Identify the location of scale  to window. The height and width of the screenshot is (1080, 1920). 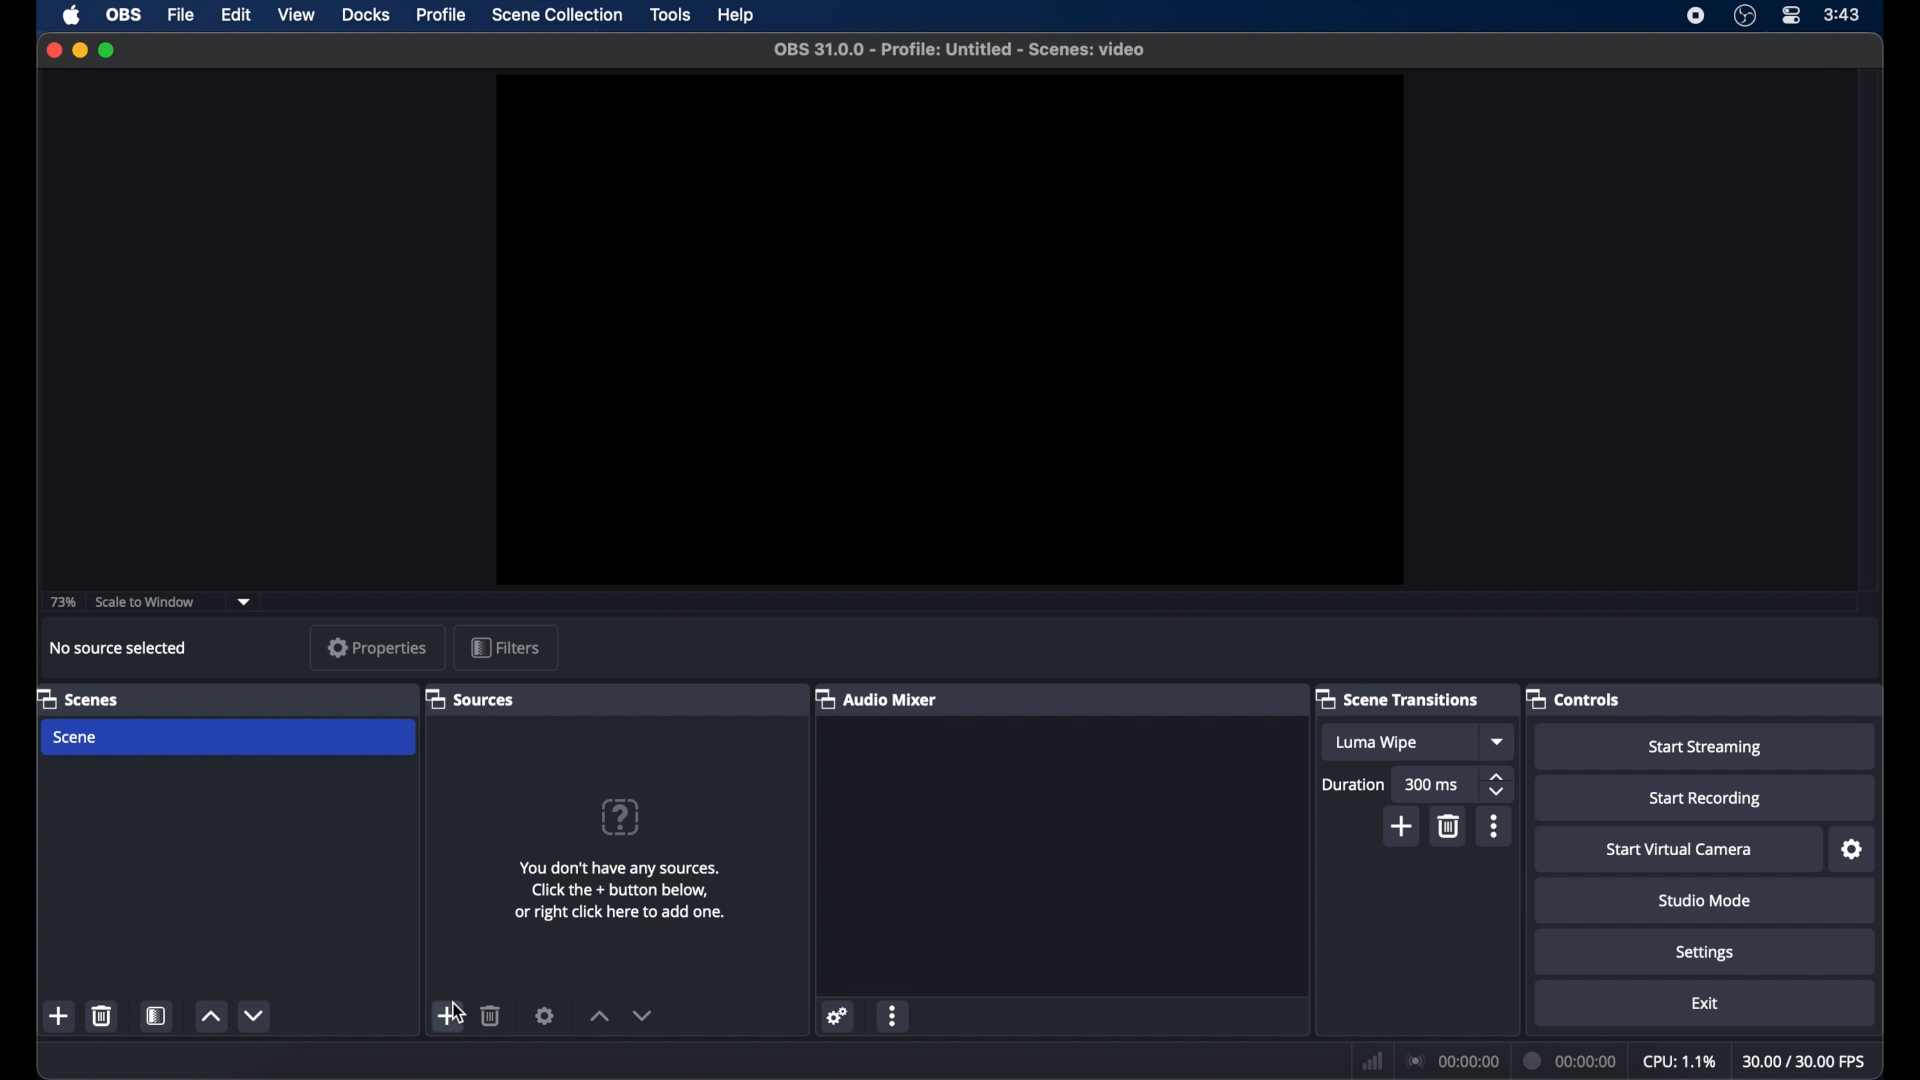
(145, 603).